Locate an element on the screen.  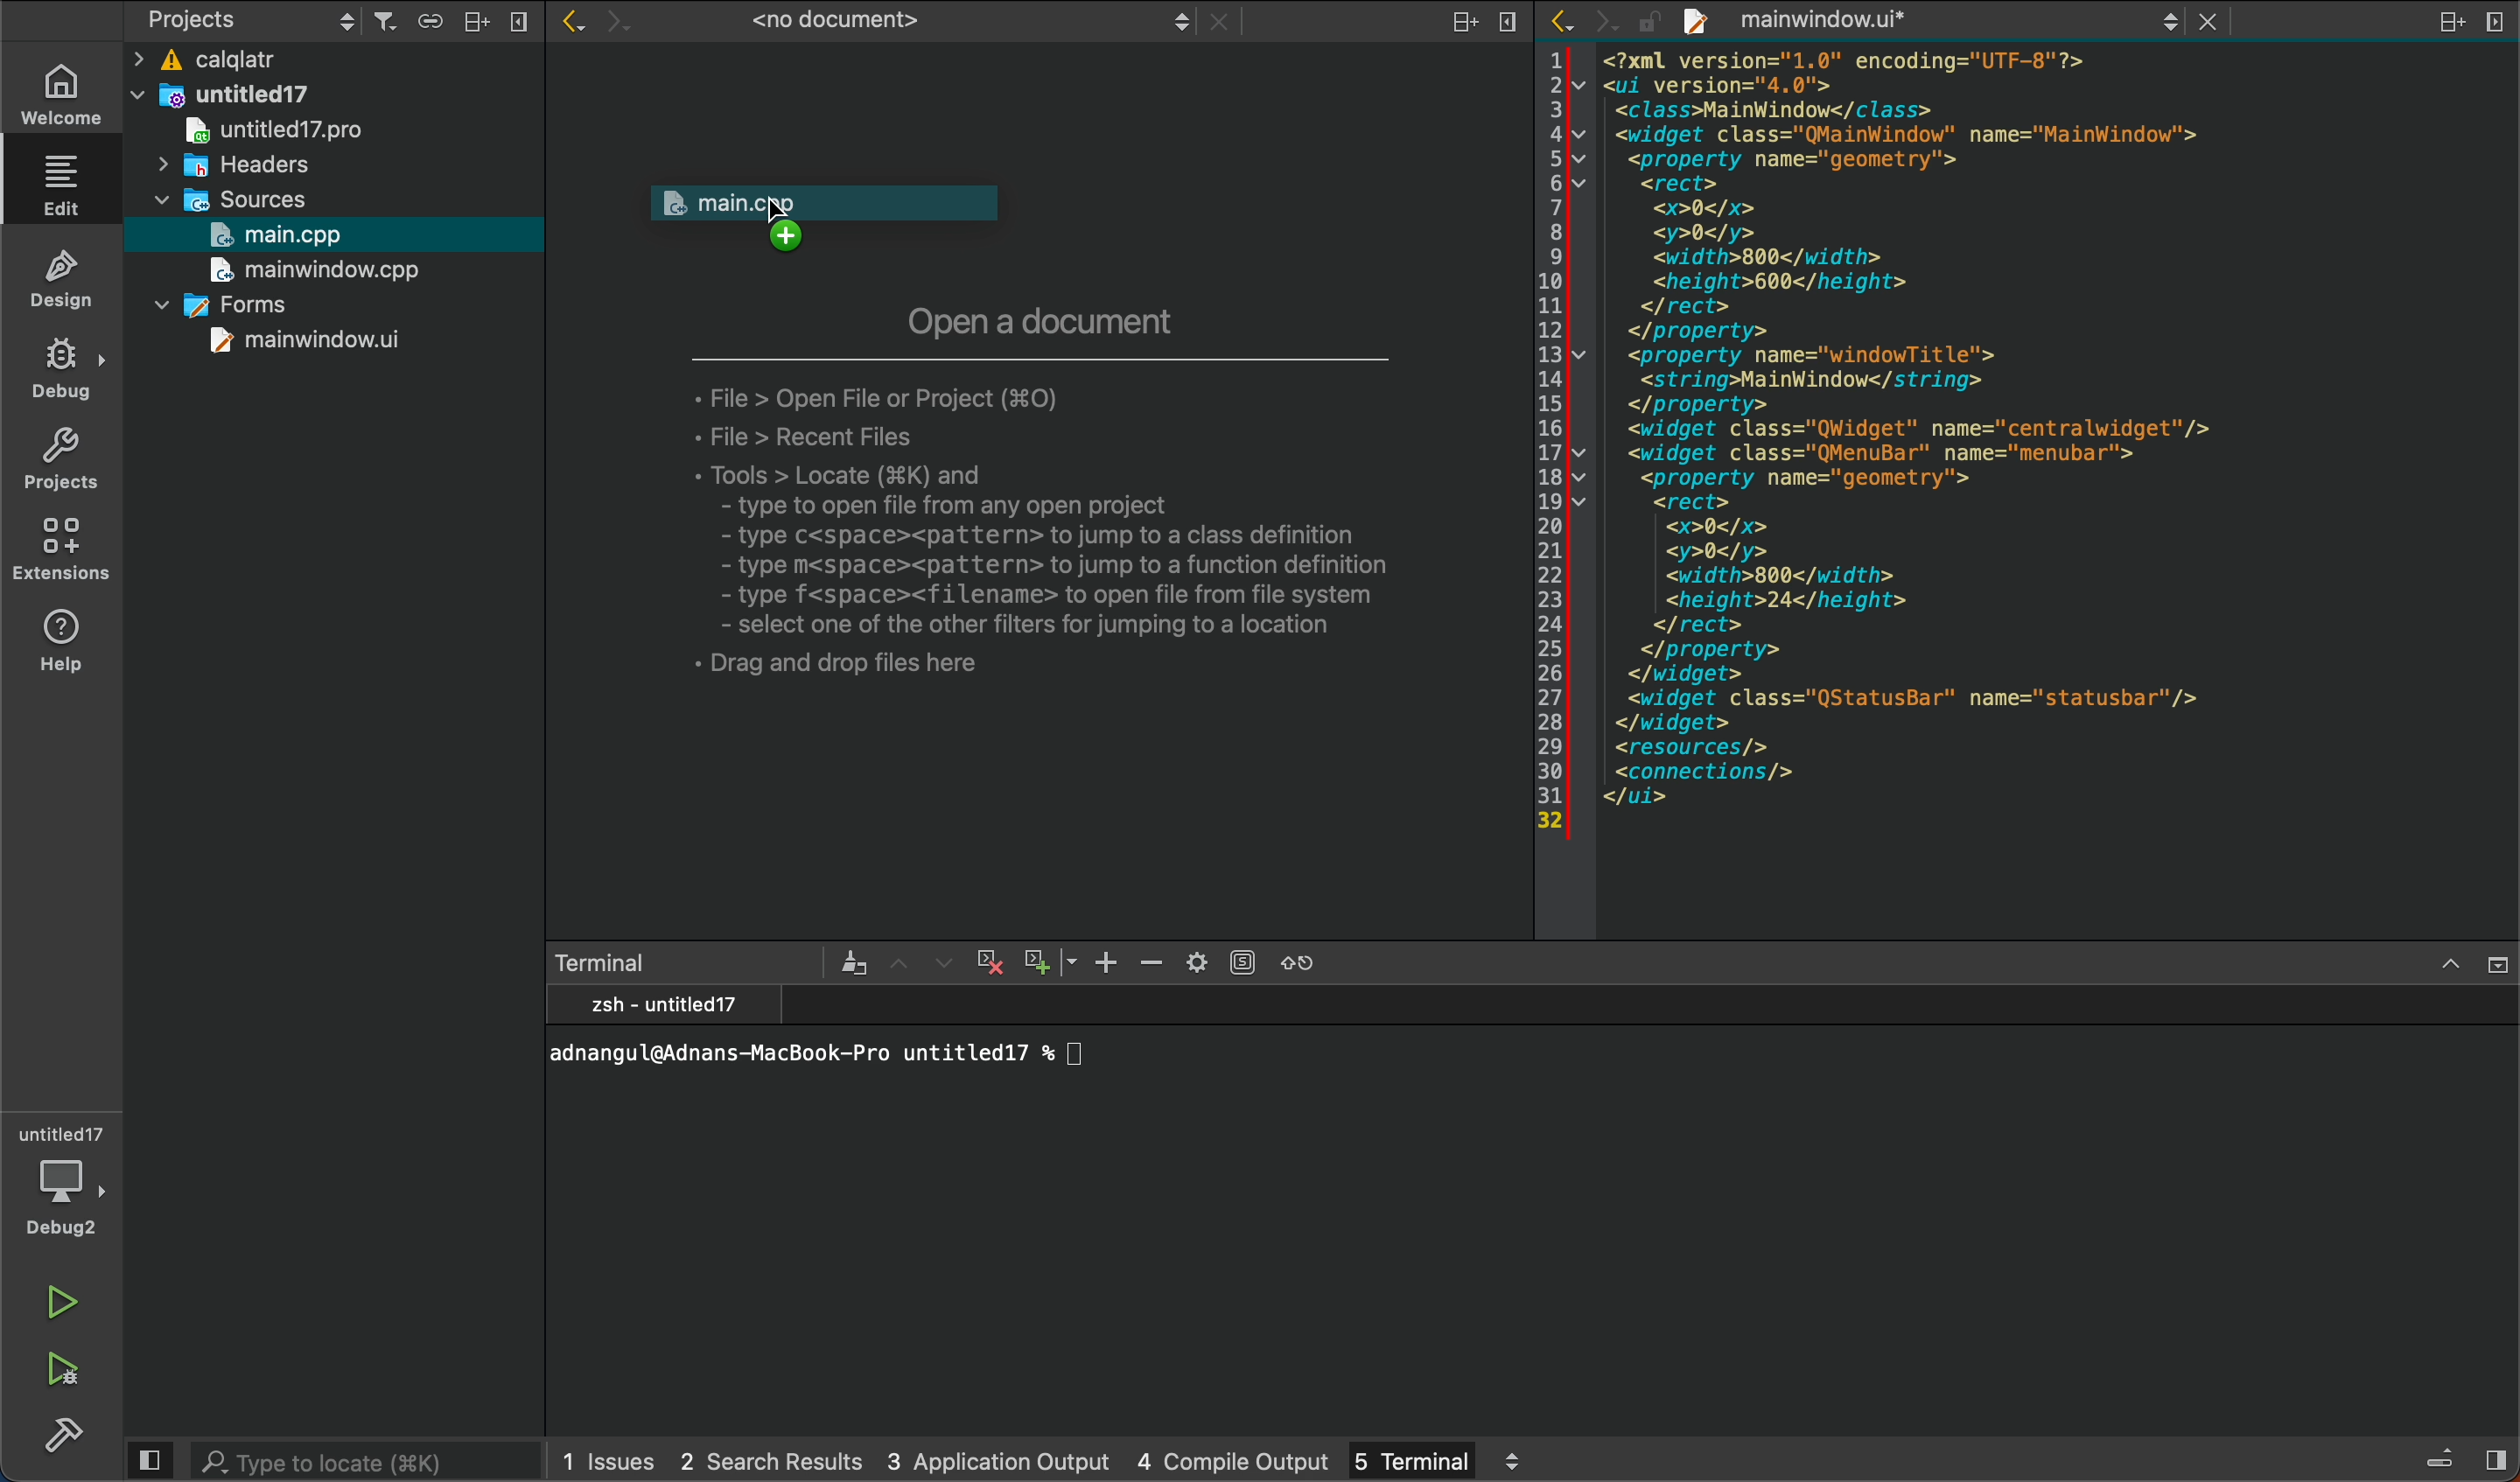
application output is located at coordinates (998, 1457).